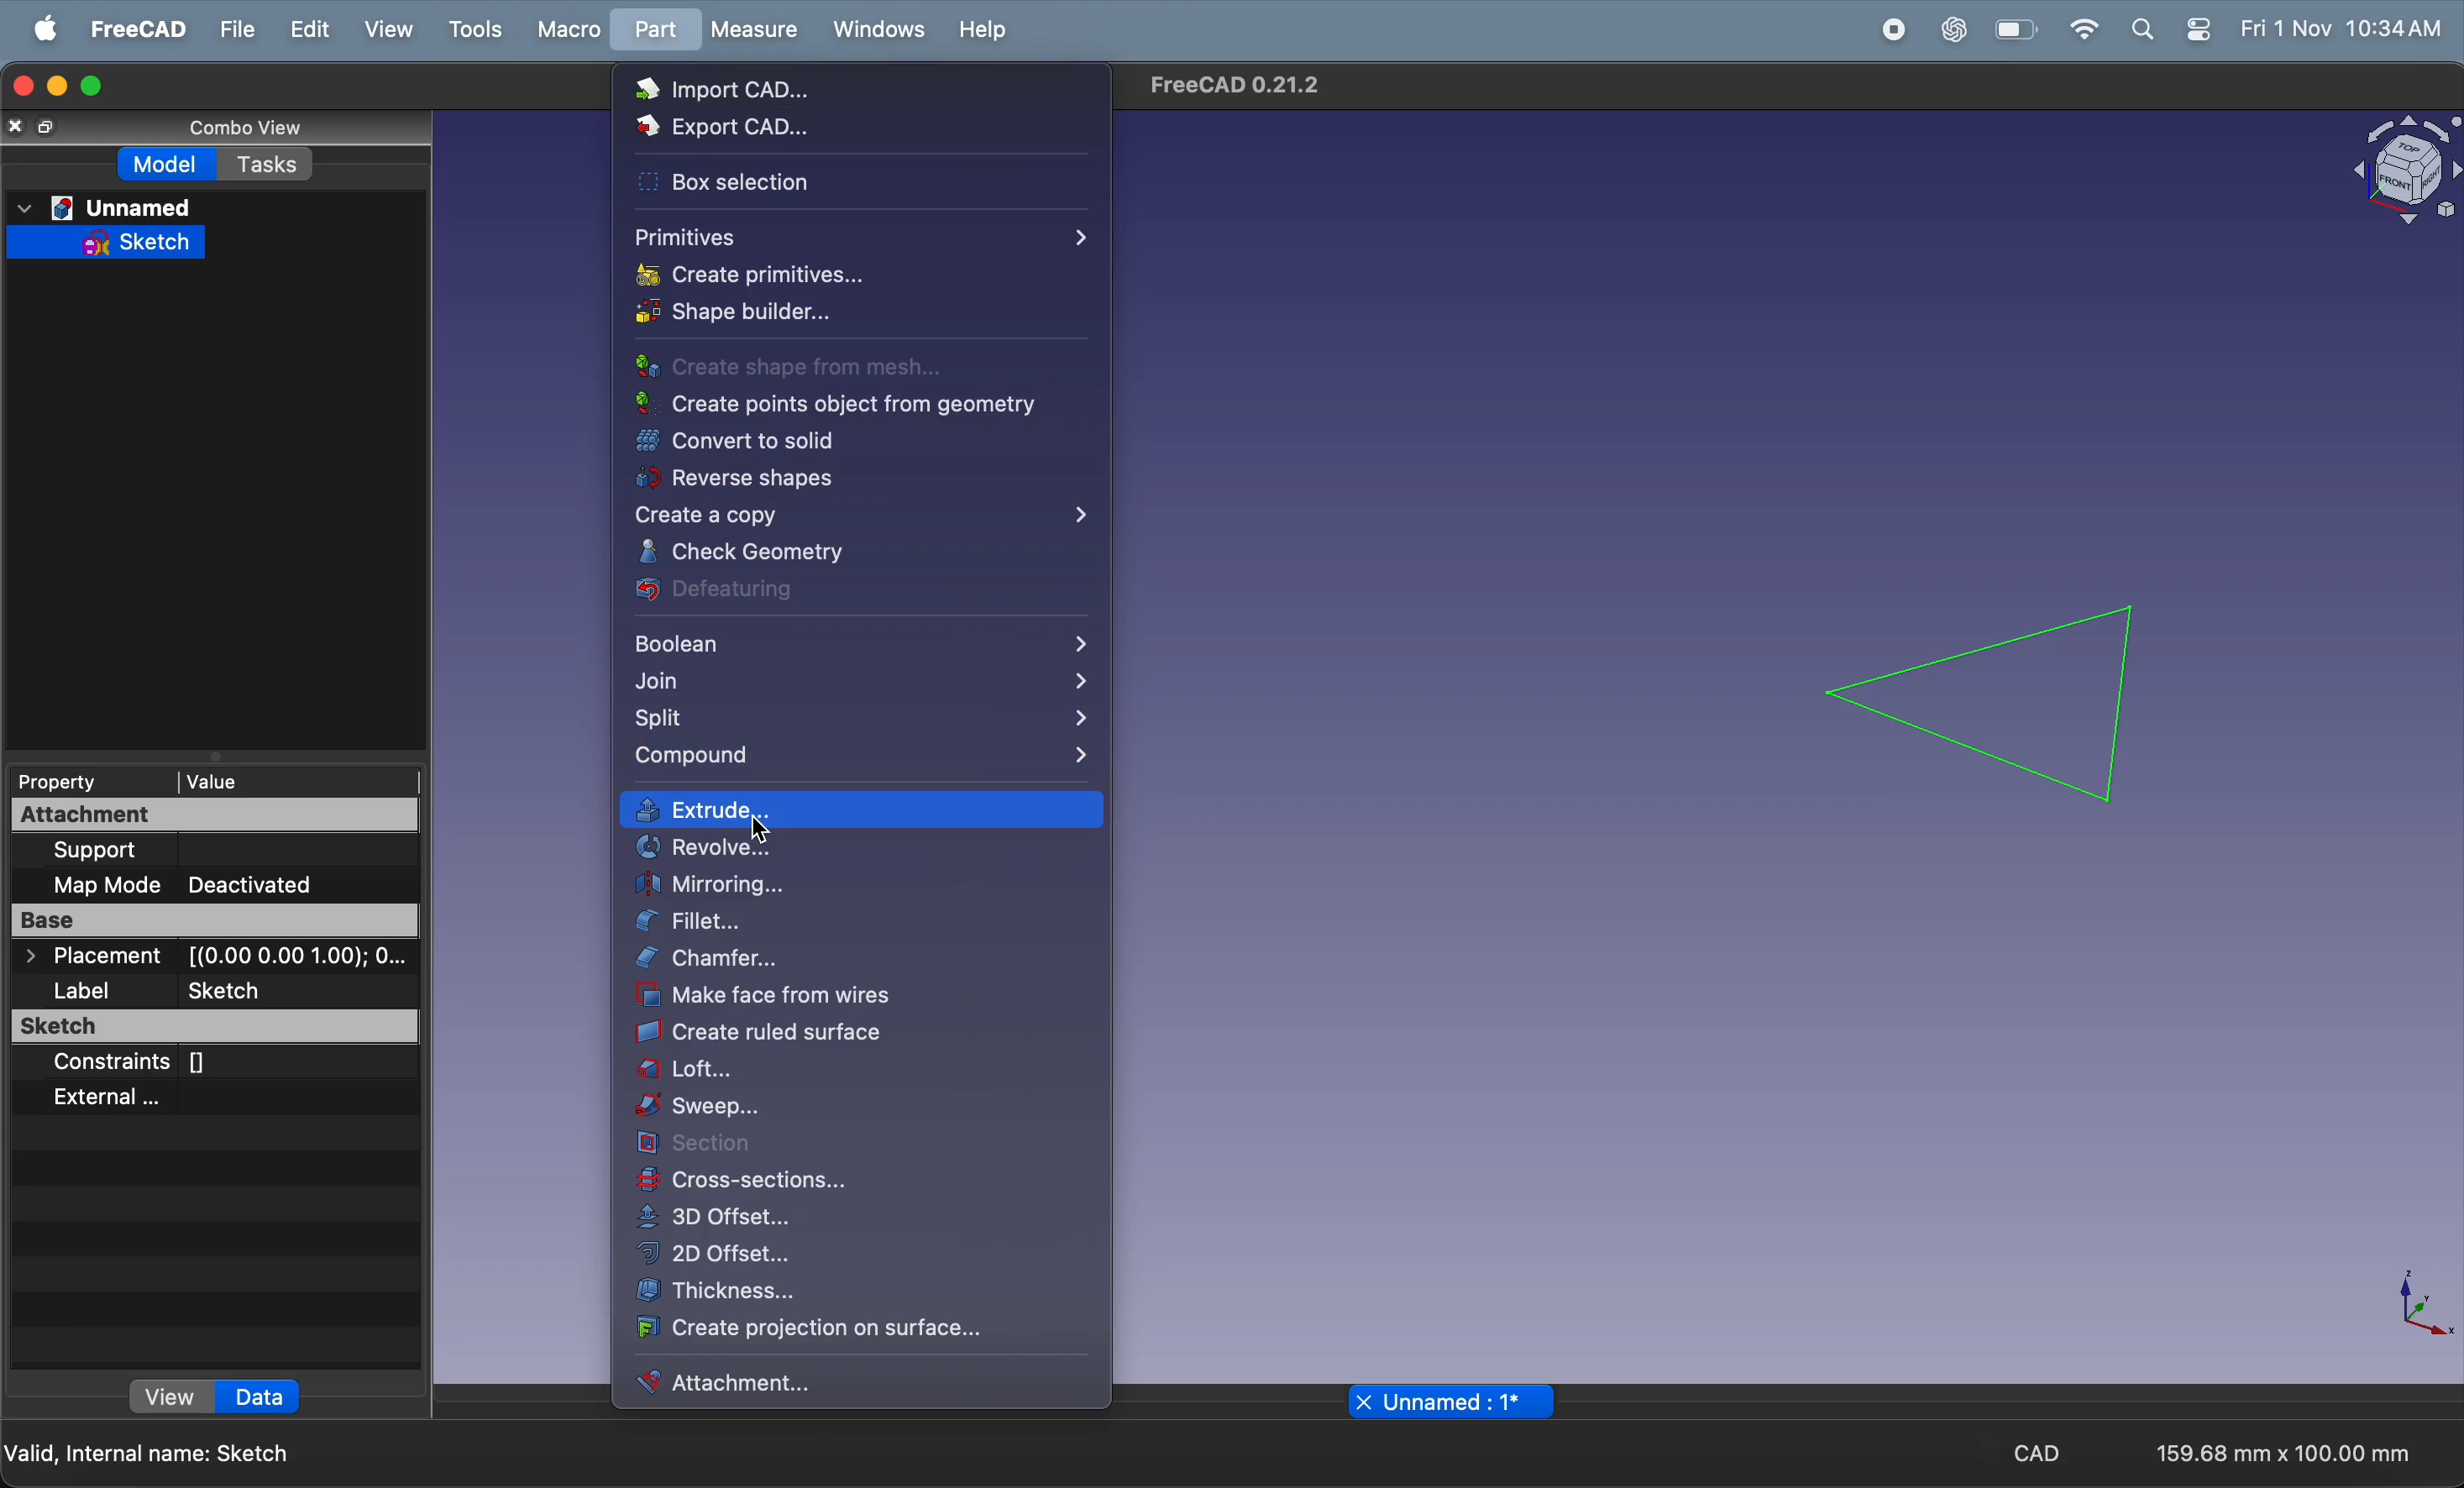  What do you see at coordinates (2391, 172) in the screenshot?
I see `object view` at bounding box center [2391, 172].